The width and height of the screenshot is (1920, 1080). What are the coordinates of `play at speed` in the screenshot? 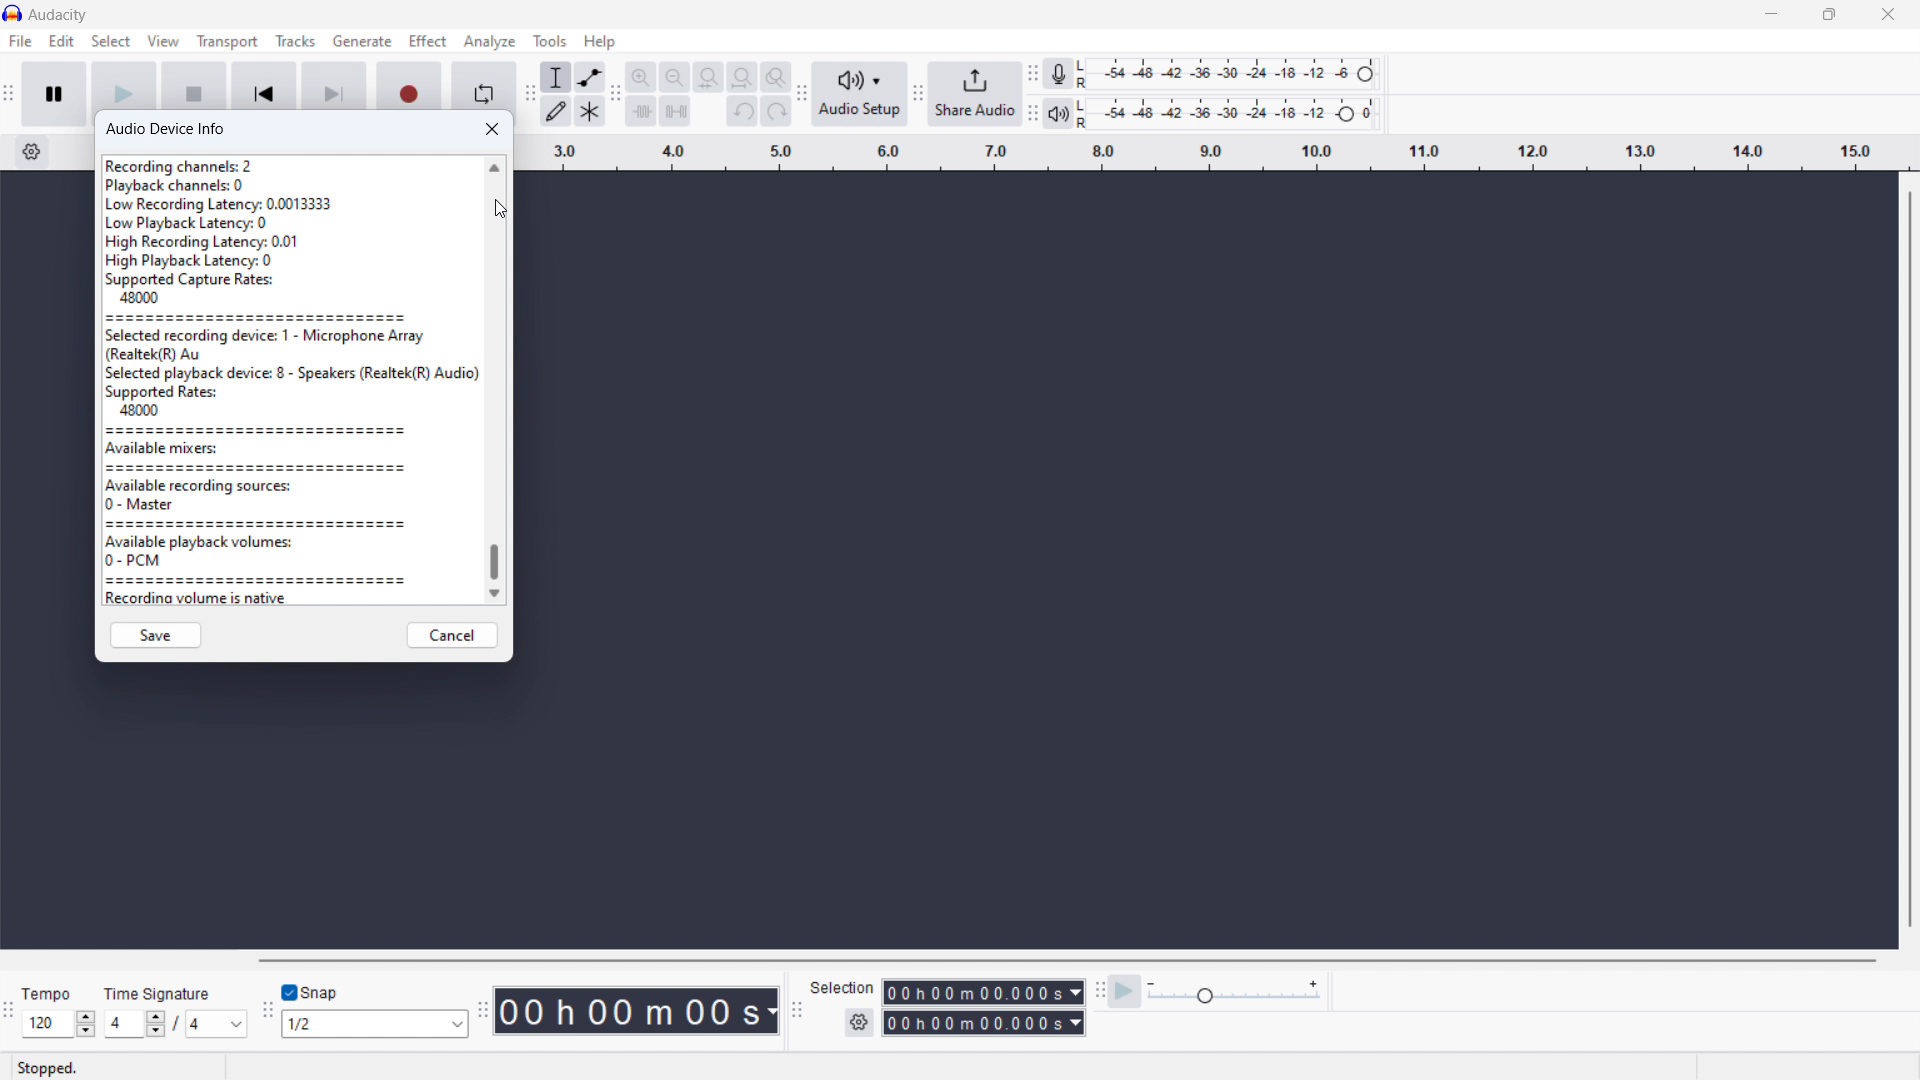 It's located at (1126, 991).